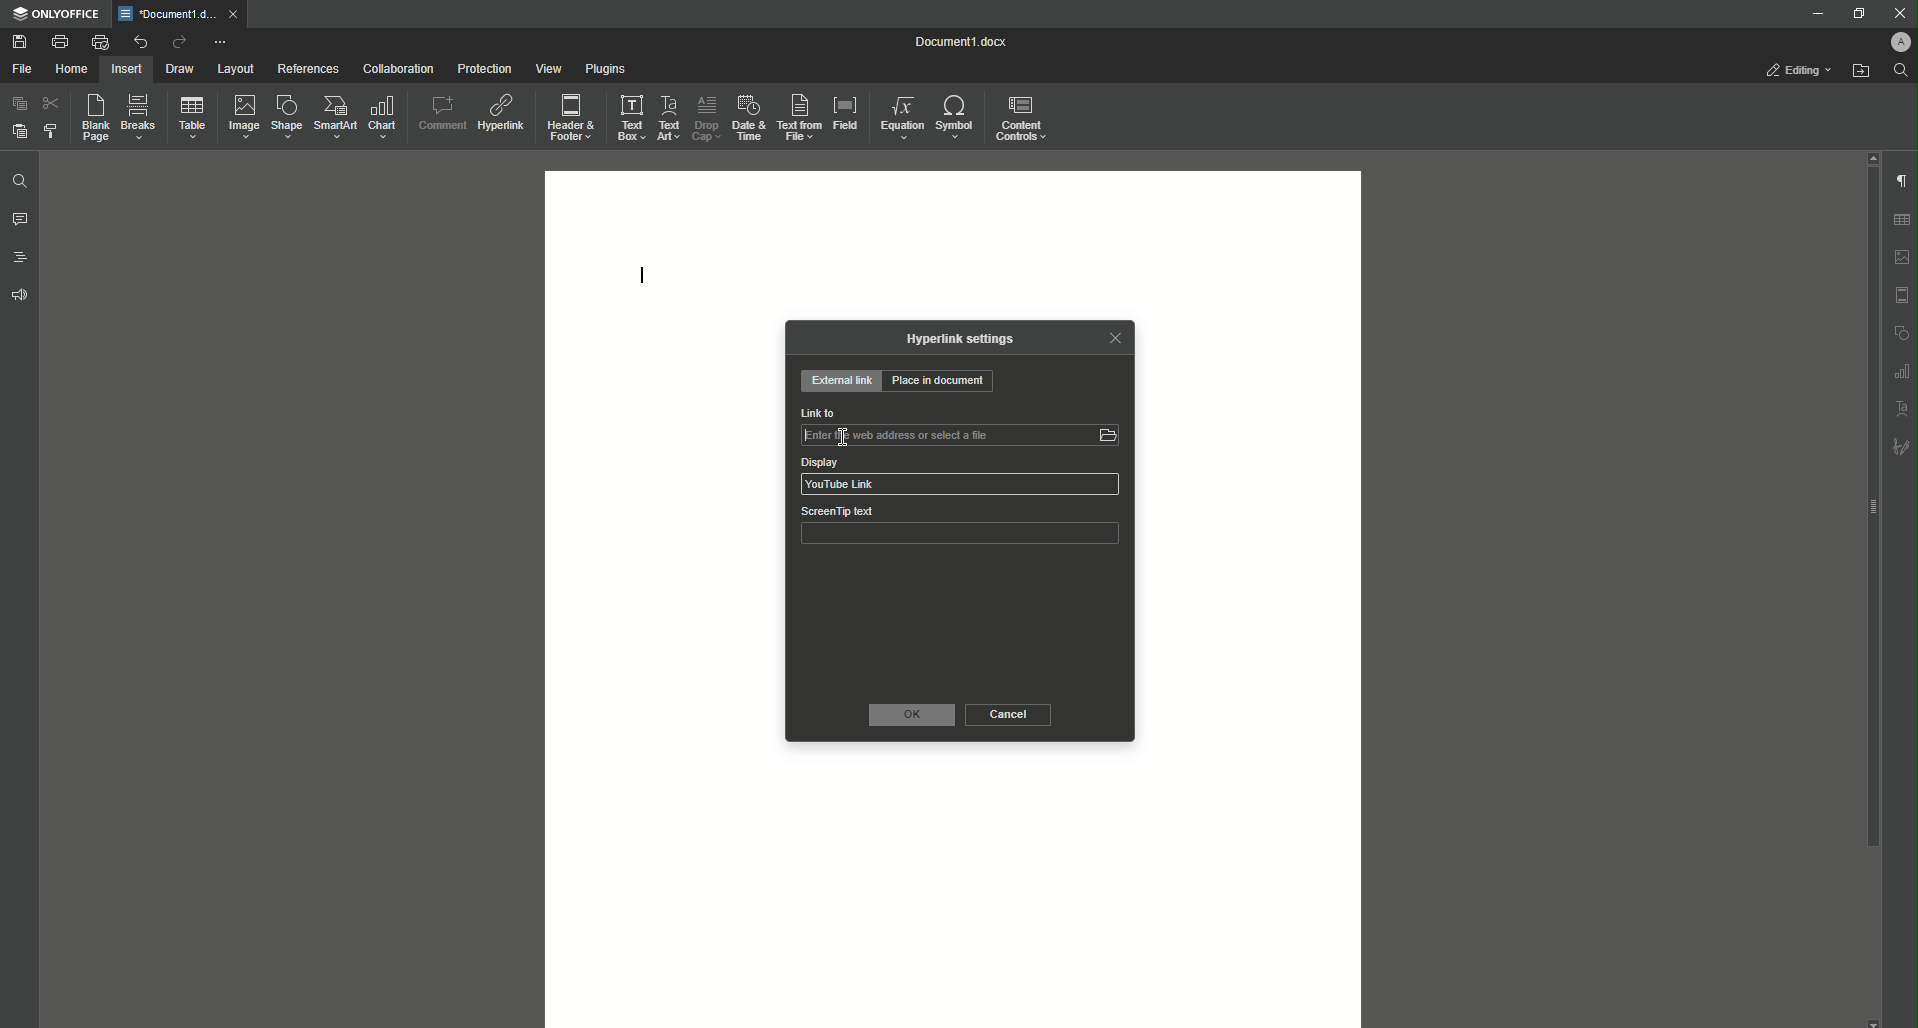  I want to click on Redo, so click(177, 42).